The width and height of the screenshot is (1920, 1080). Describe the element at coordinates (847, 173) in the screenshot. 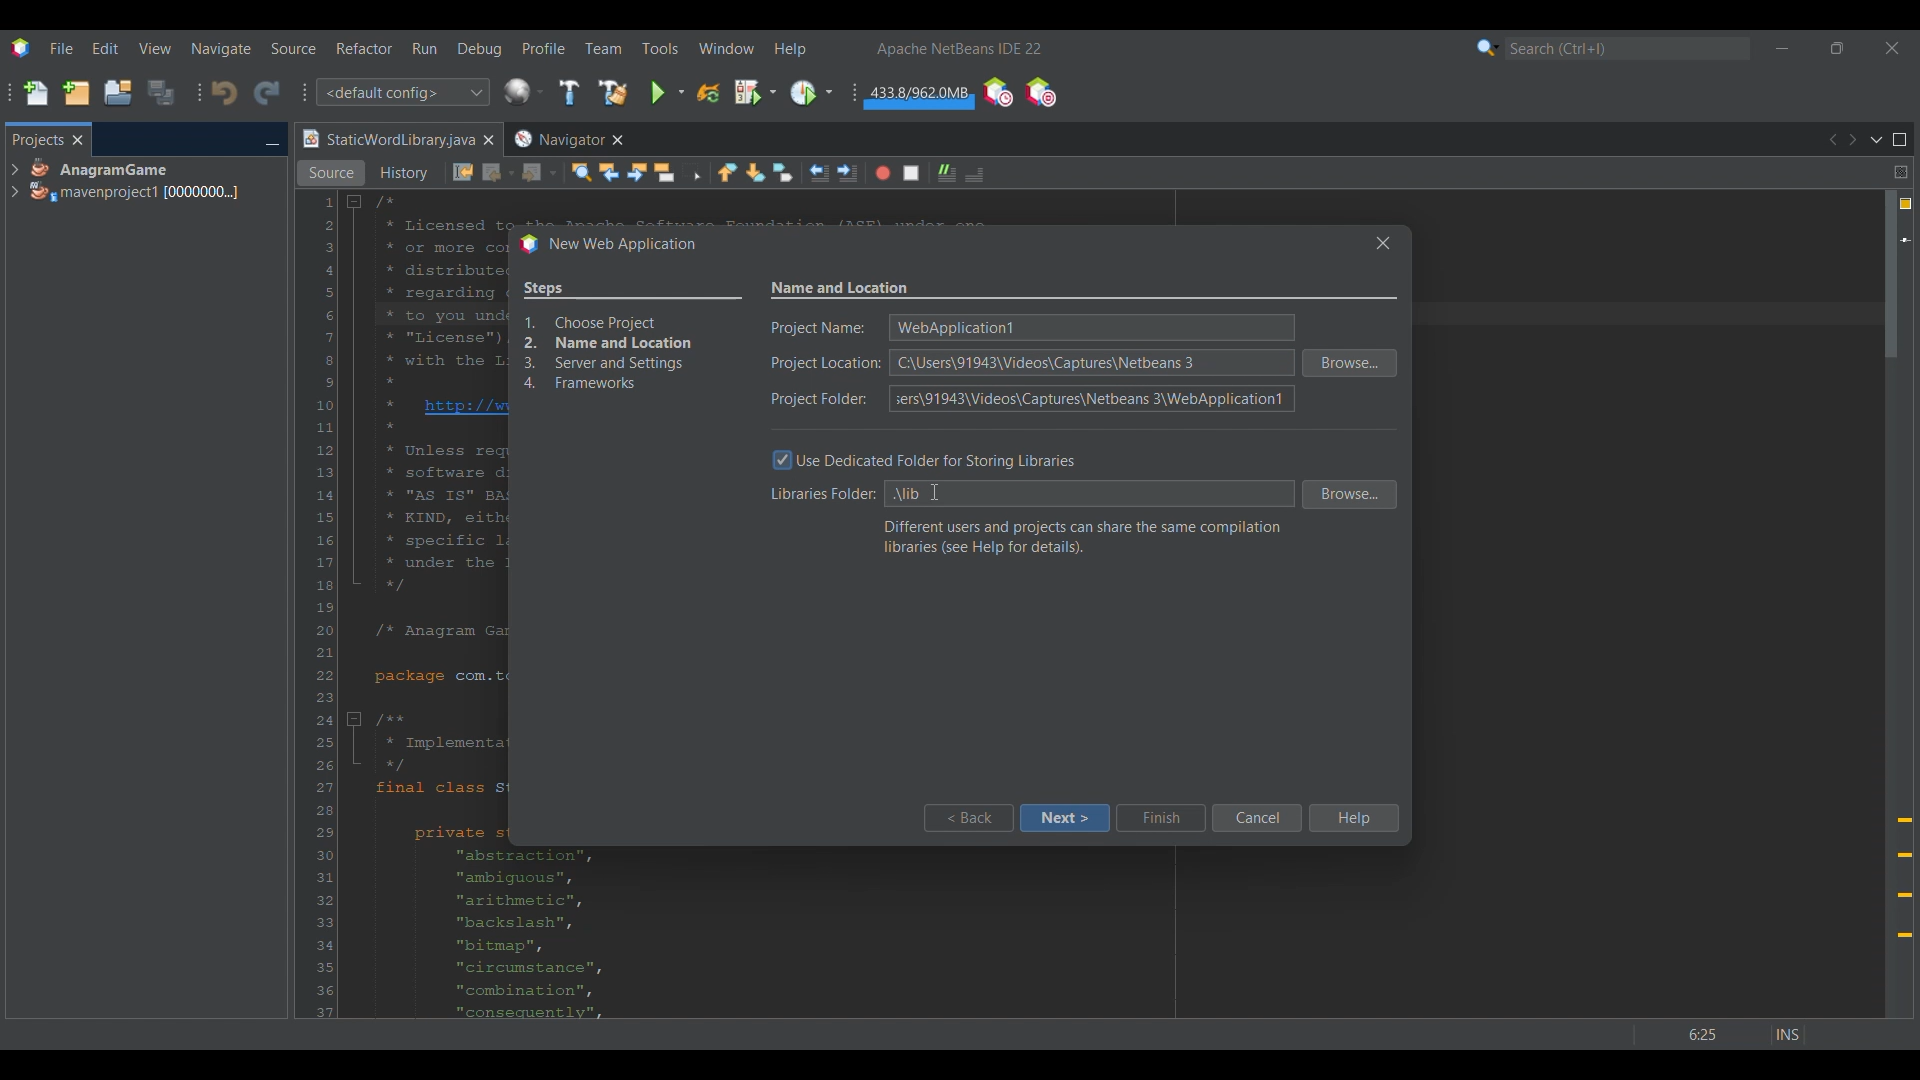

I see `Shift line right` at that location.